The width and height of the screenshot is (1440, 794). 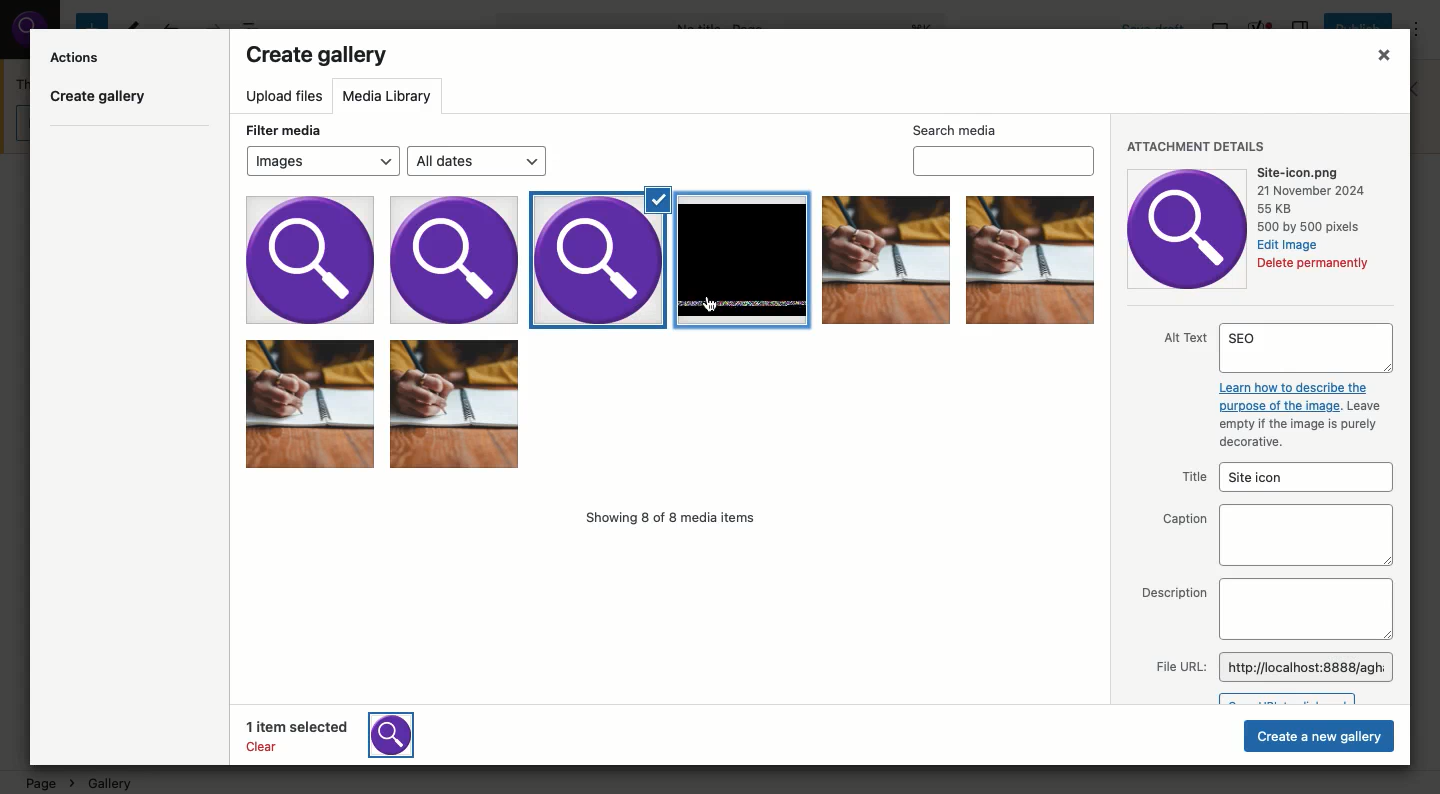 I want to click on Description, so click(x=1264, y=609).